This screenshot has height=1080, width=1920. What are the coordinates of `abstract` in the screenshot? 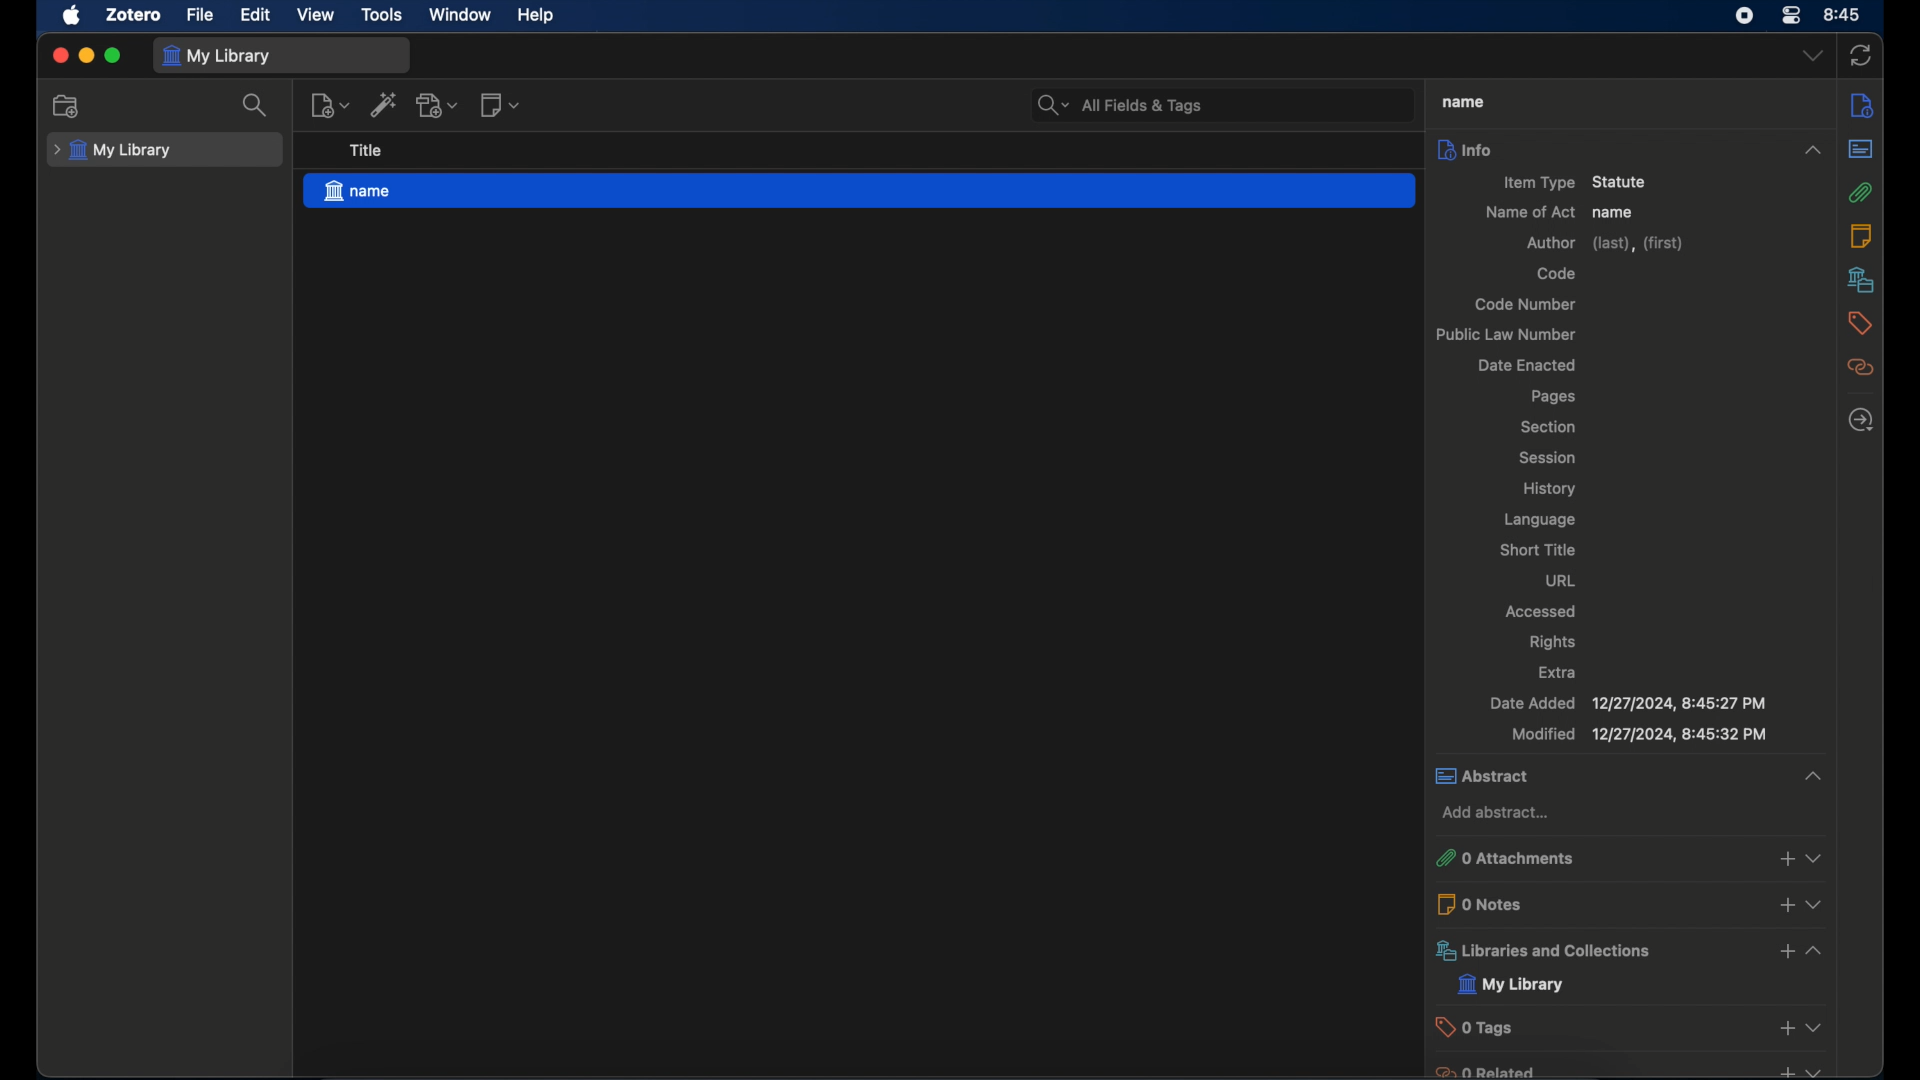 It's located at (1861, 148).